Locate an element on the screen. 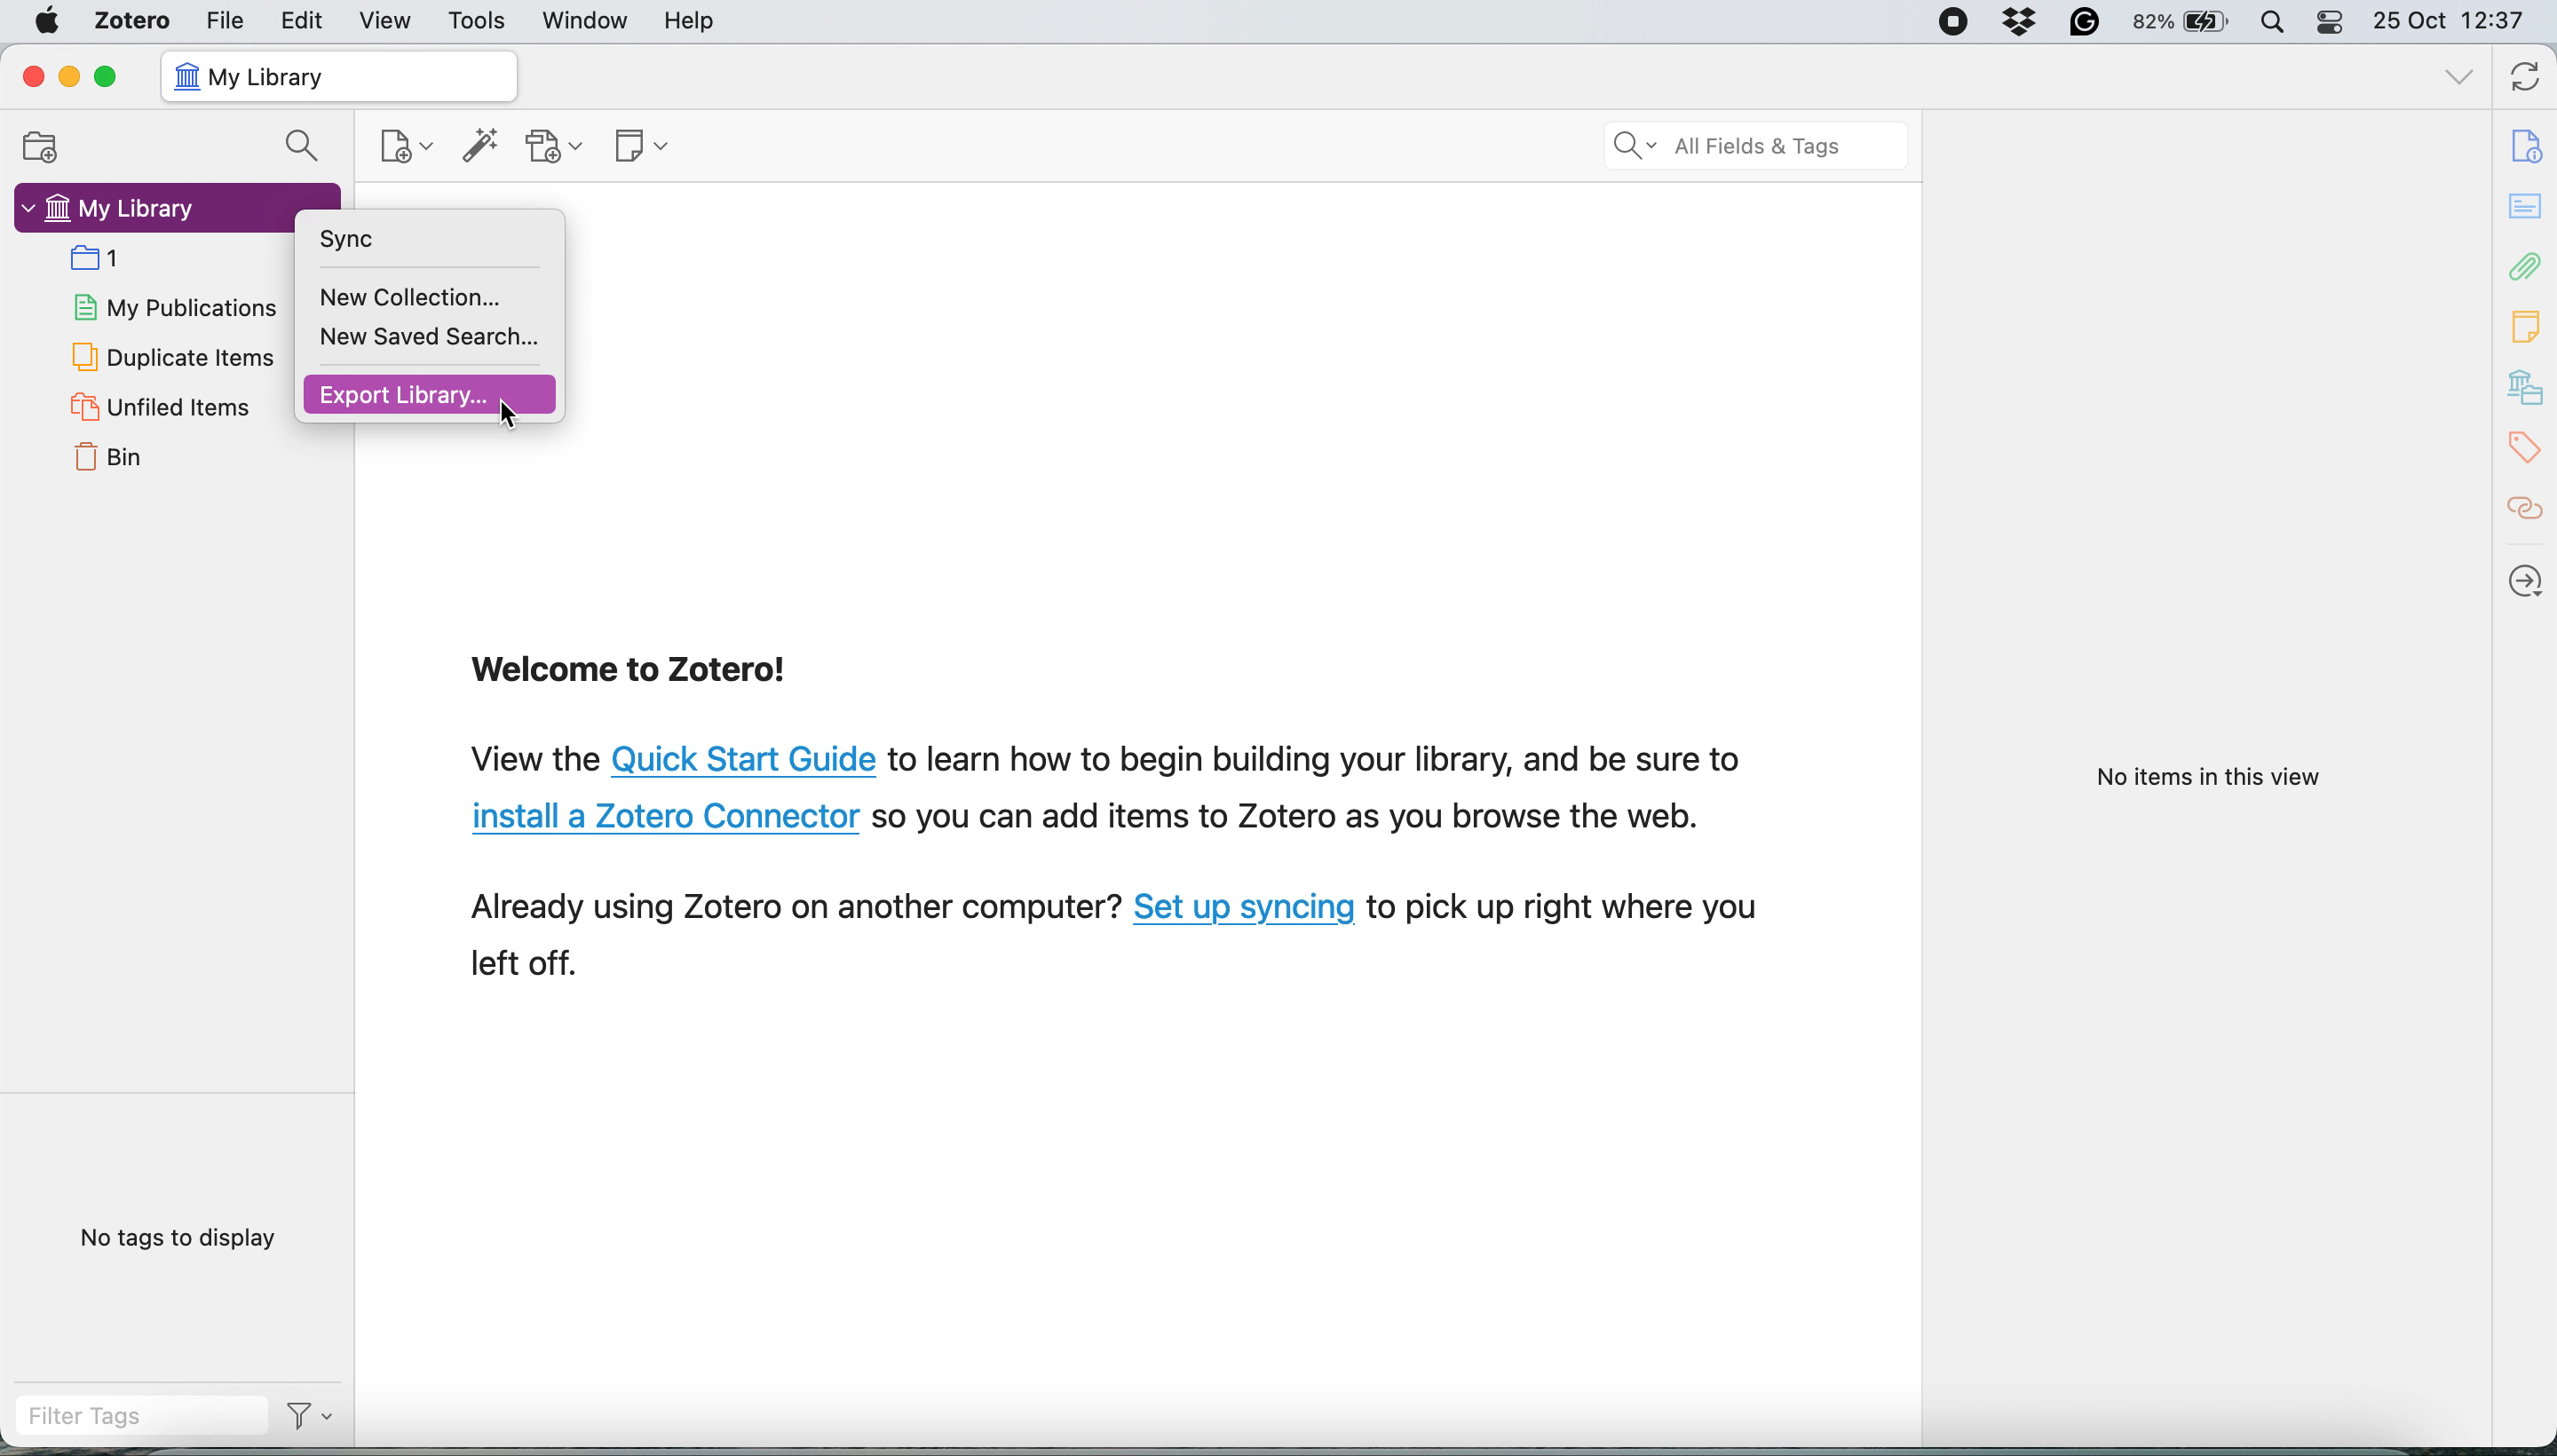  sync with zotero.org is located at coordinates (2524, 78).